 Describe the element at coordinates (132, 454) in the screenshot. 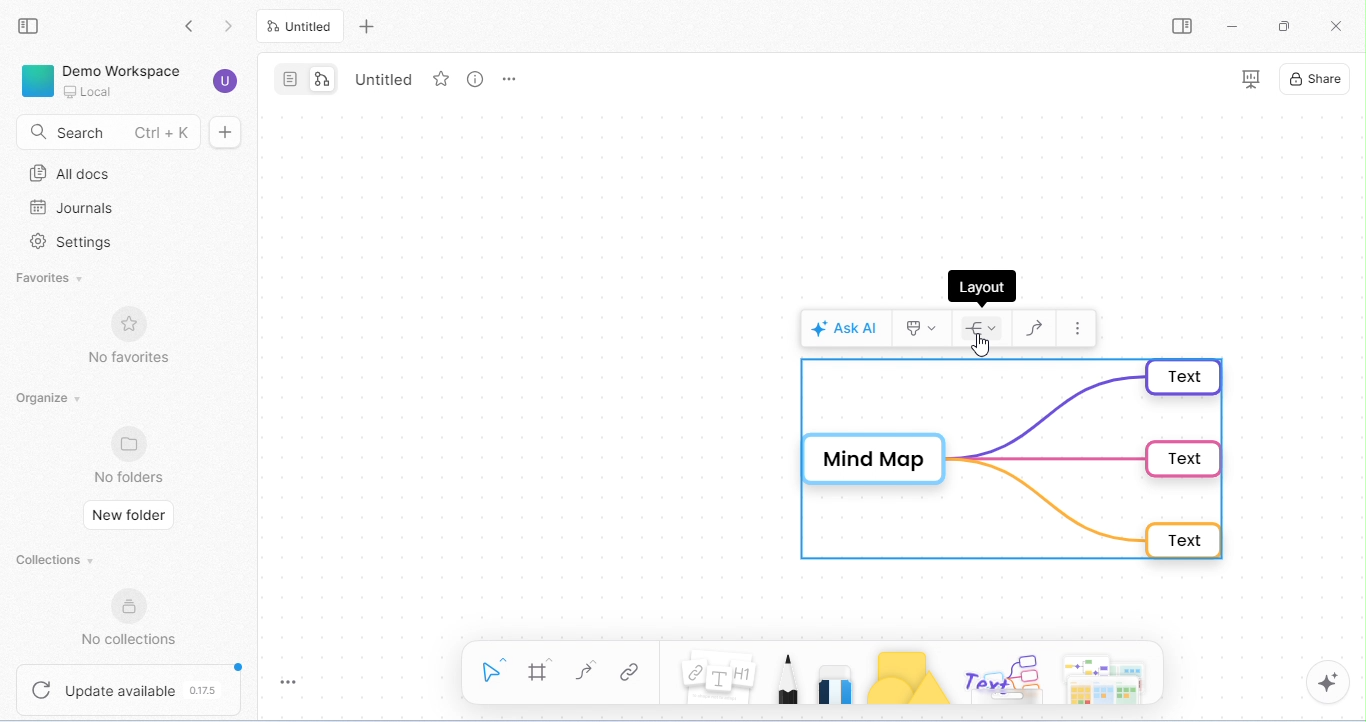

I see `no folders` at that location.